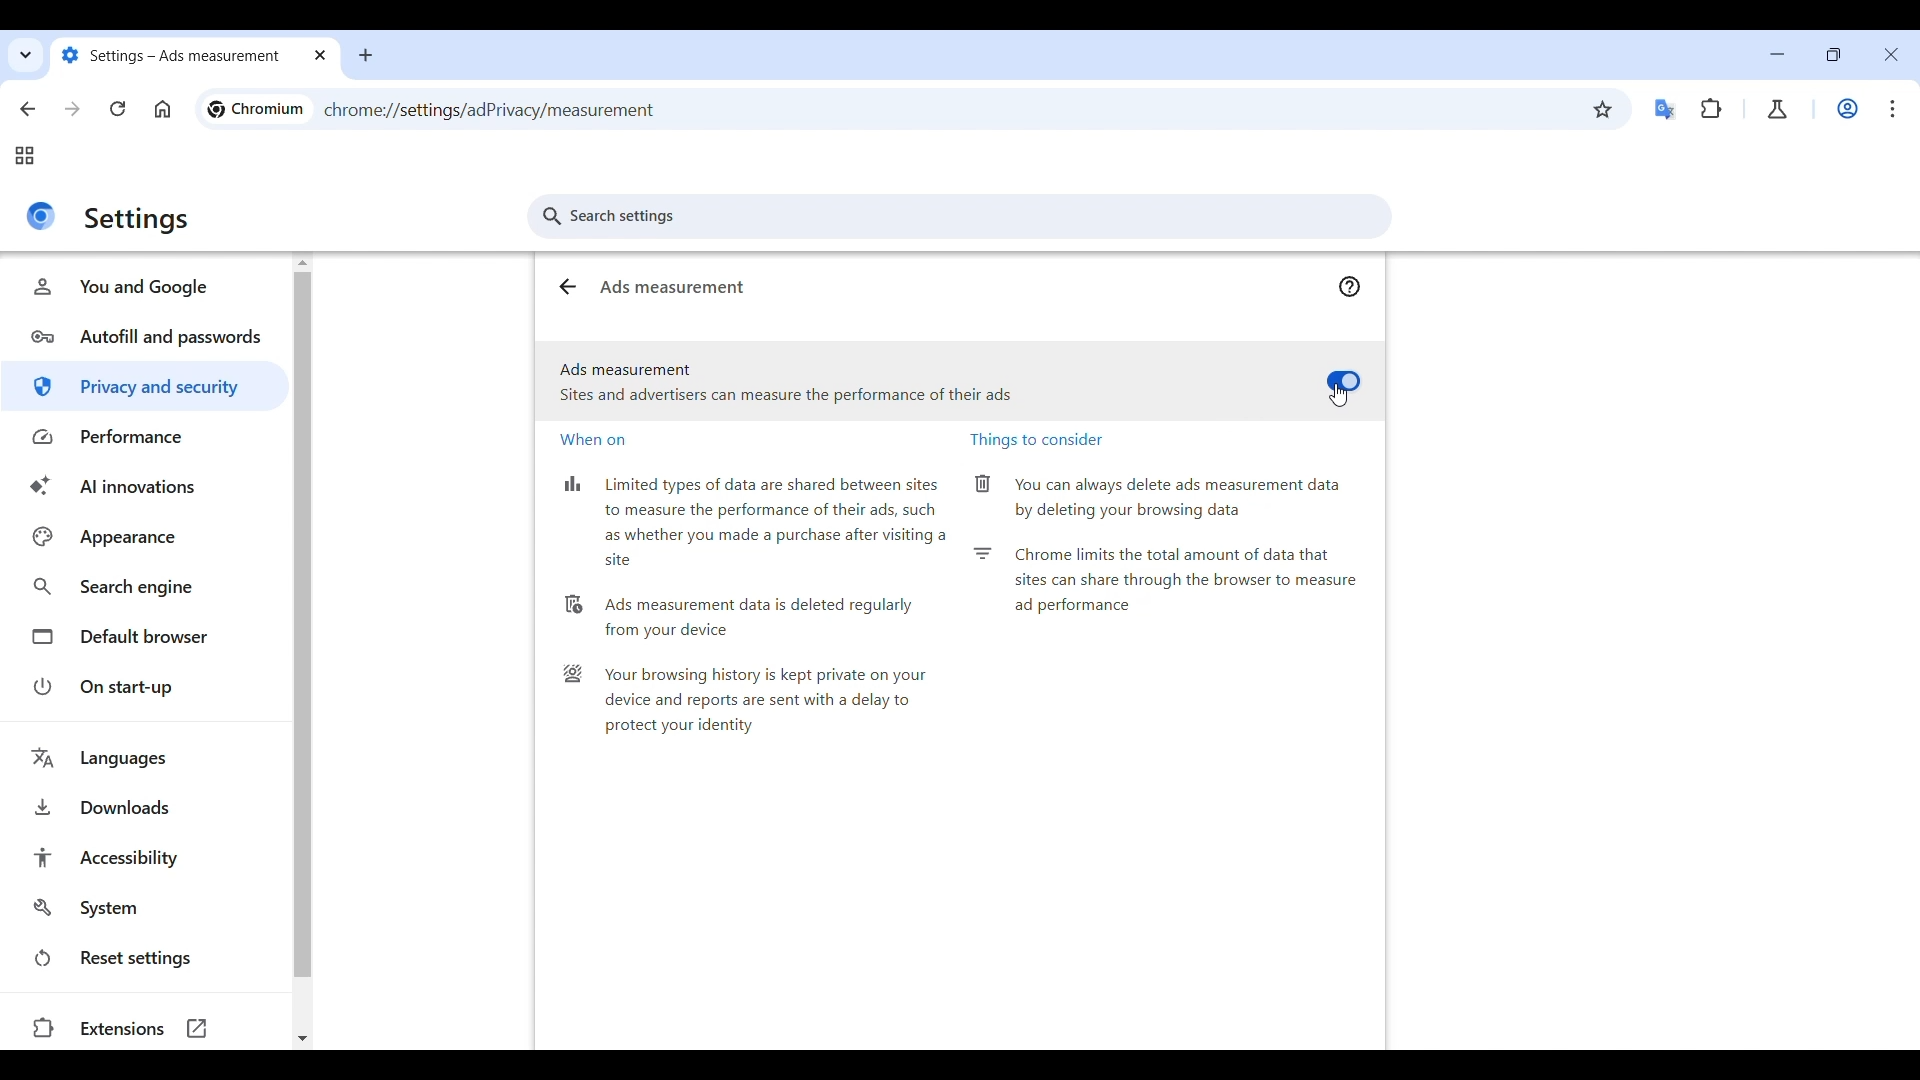  Describe the element at coordinates (146, 857) in the screenshot. I see `Accessibility` at that location.